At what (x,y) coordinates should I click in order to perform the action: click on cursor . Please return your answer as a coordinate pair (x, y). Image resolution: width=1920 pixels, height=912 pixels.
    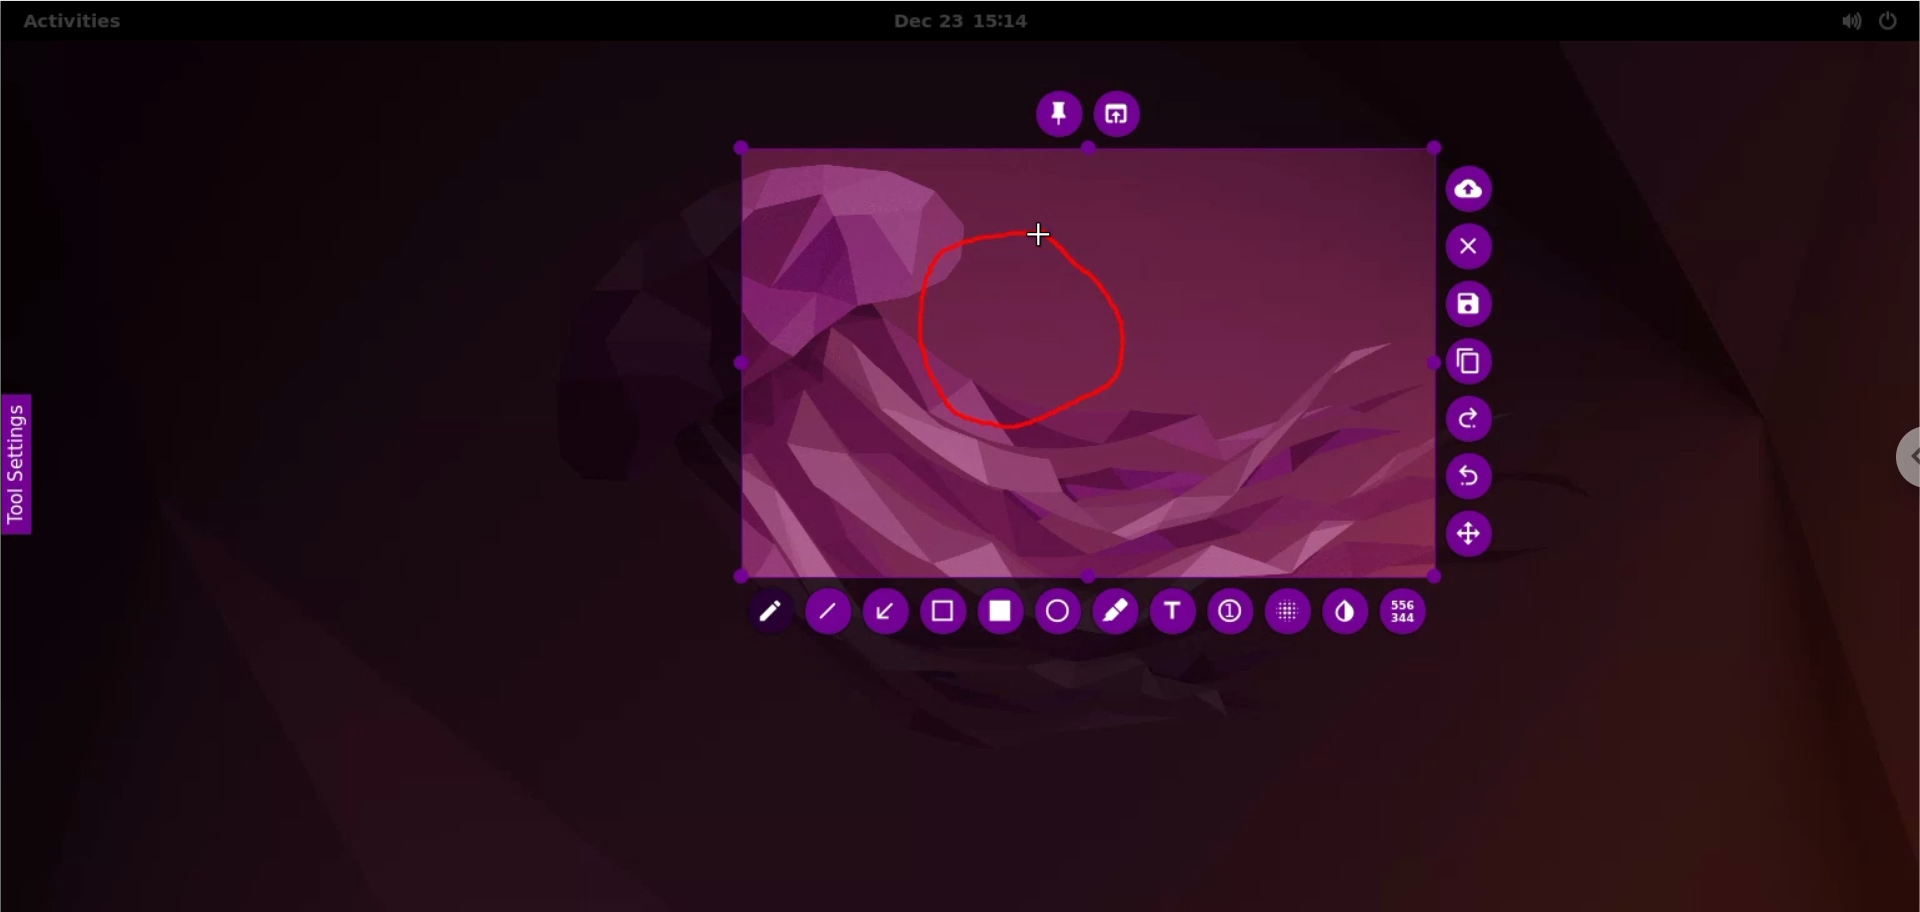
    Looking at the image, I should click on (1039, 233).